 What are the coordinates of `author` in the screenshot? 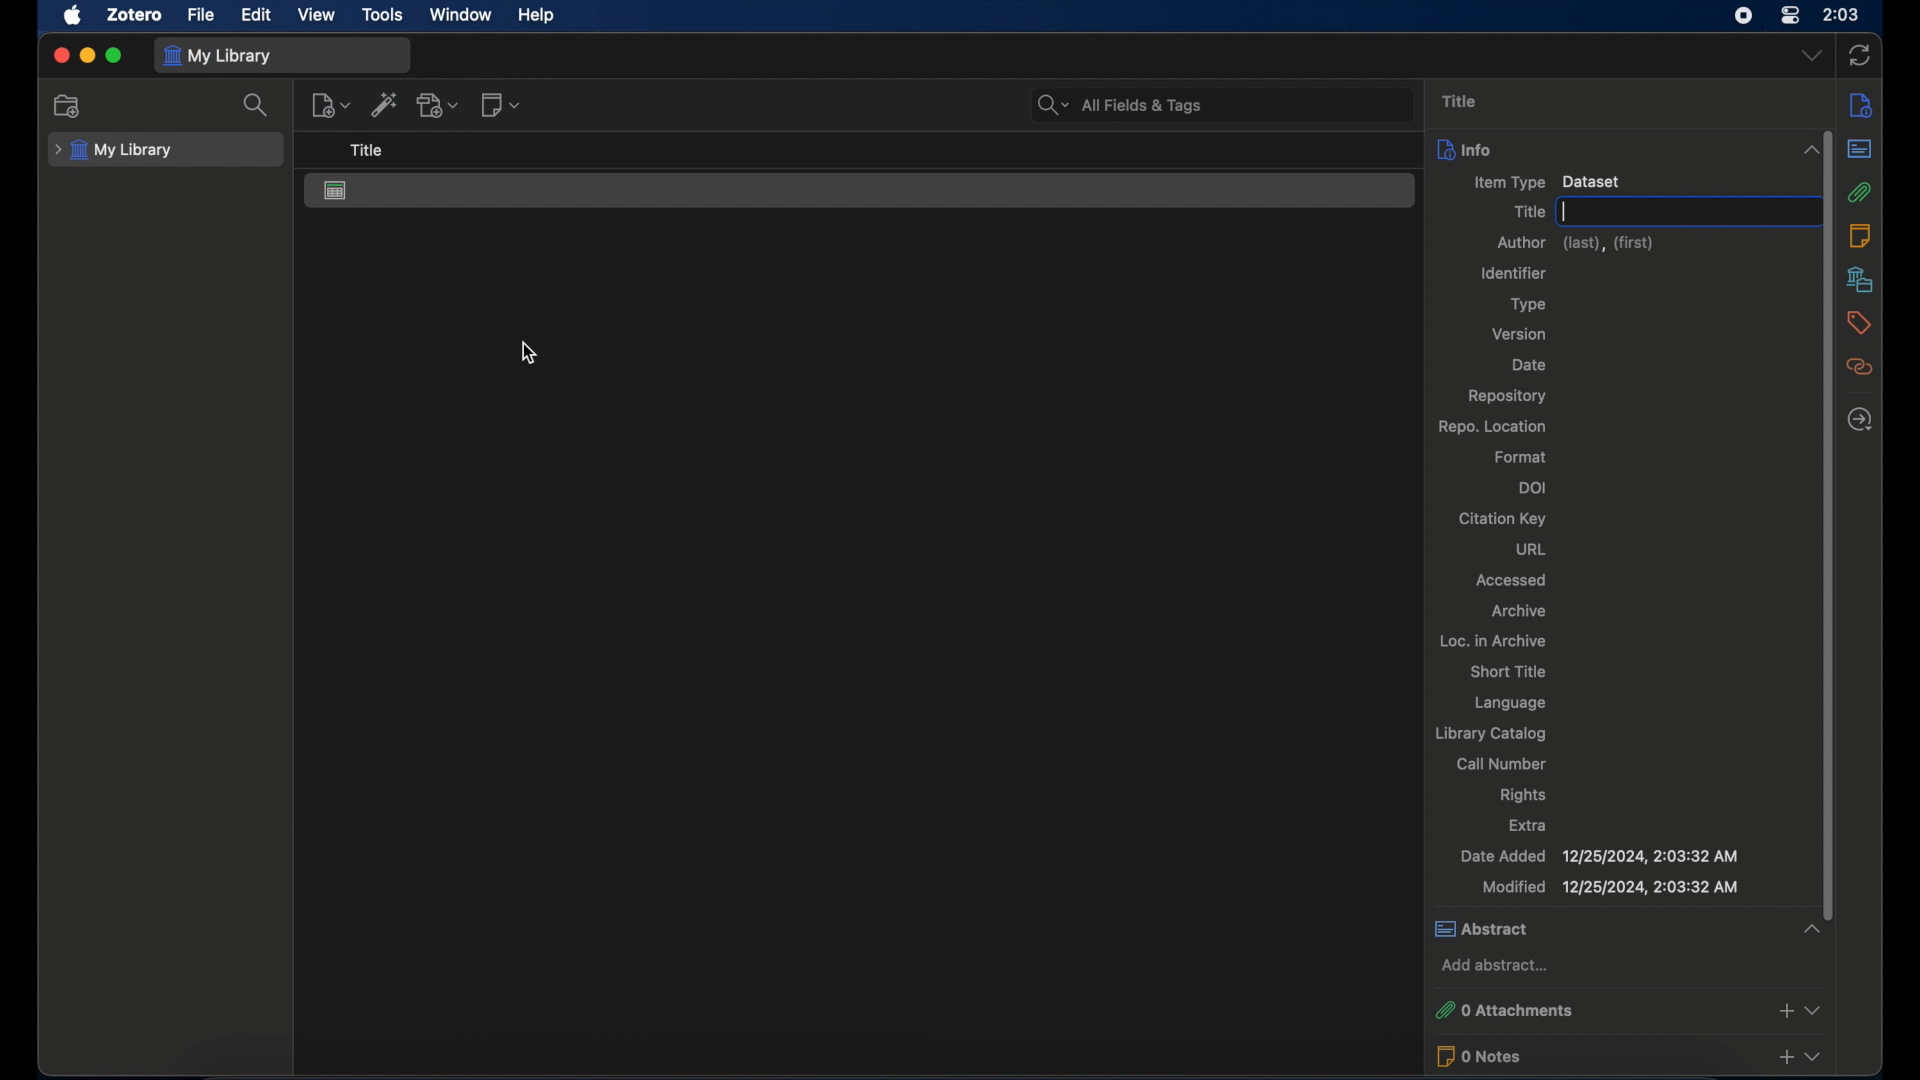 It's located at (1574, 244).